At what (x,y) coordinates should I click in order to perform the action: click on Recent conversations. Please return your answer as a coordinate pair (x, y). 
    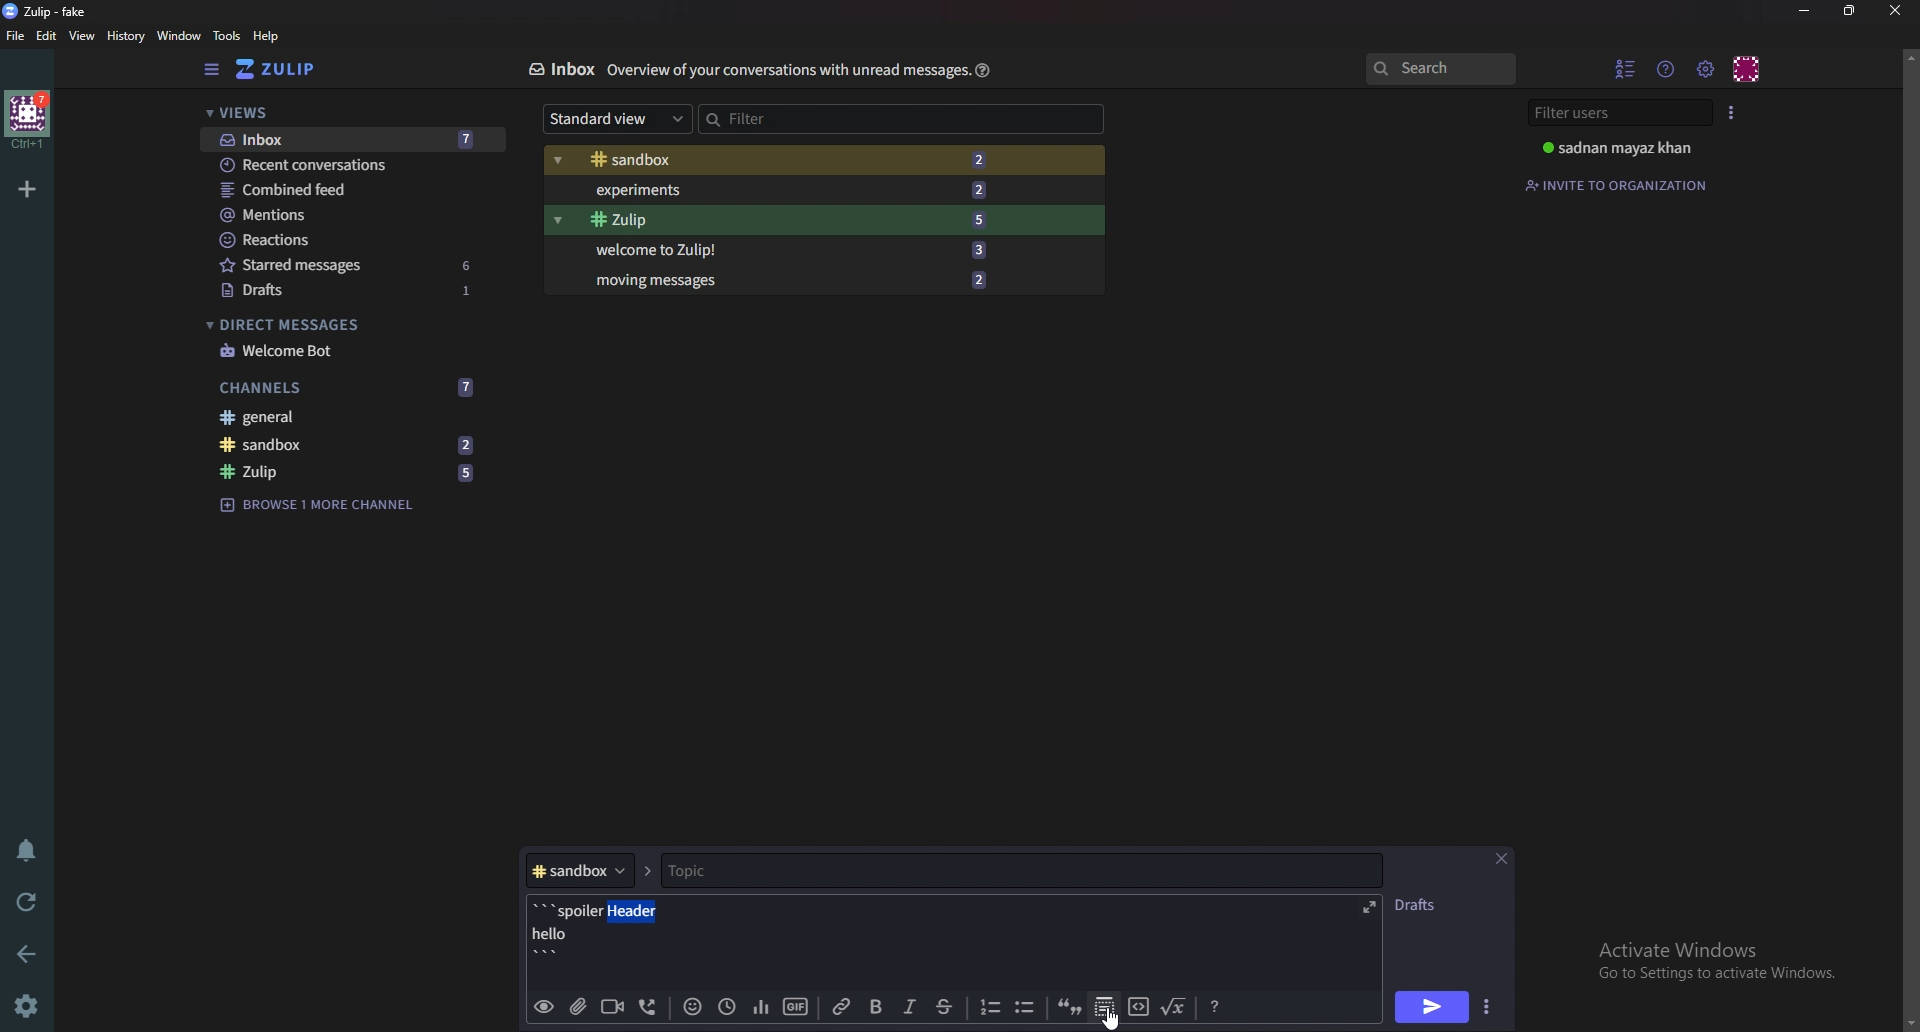
    Looking at the image, I should click on (342, 166).